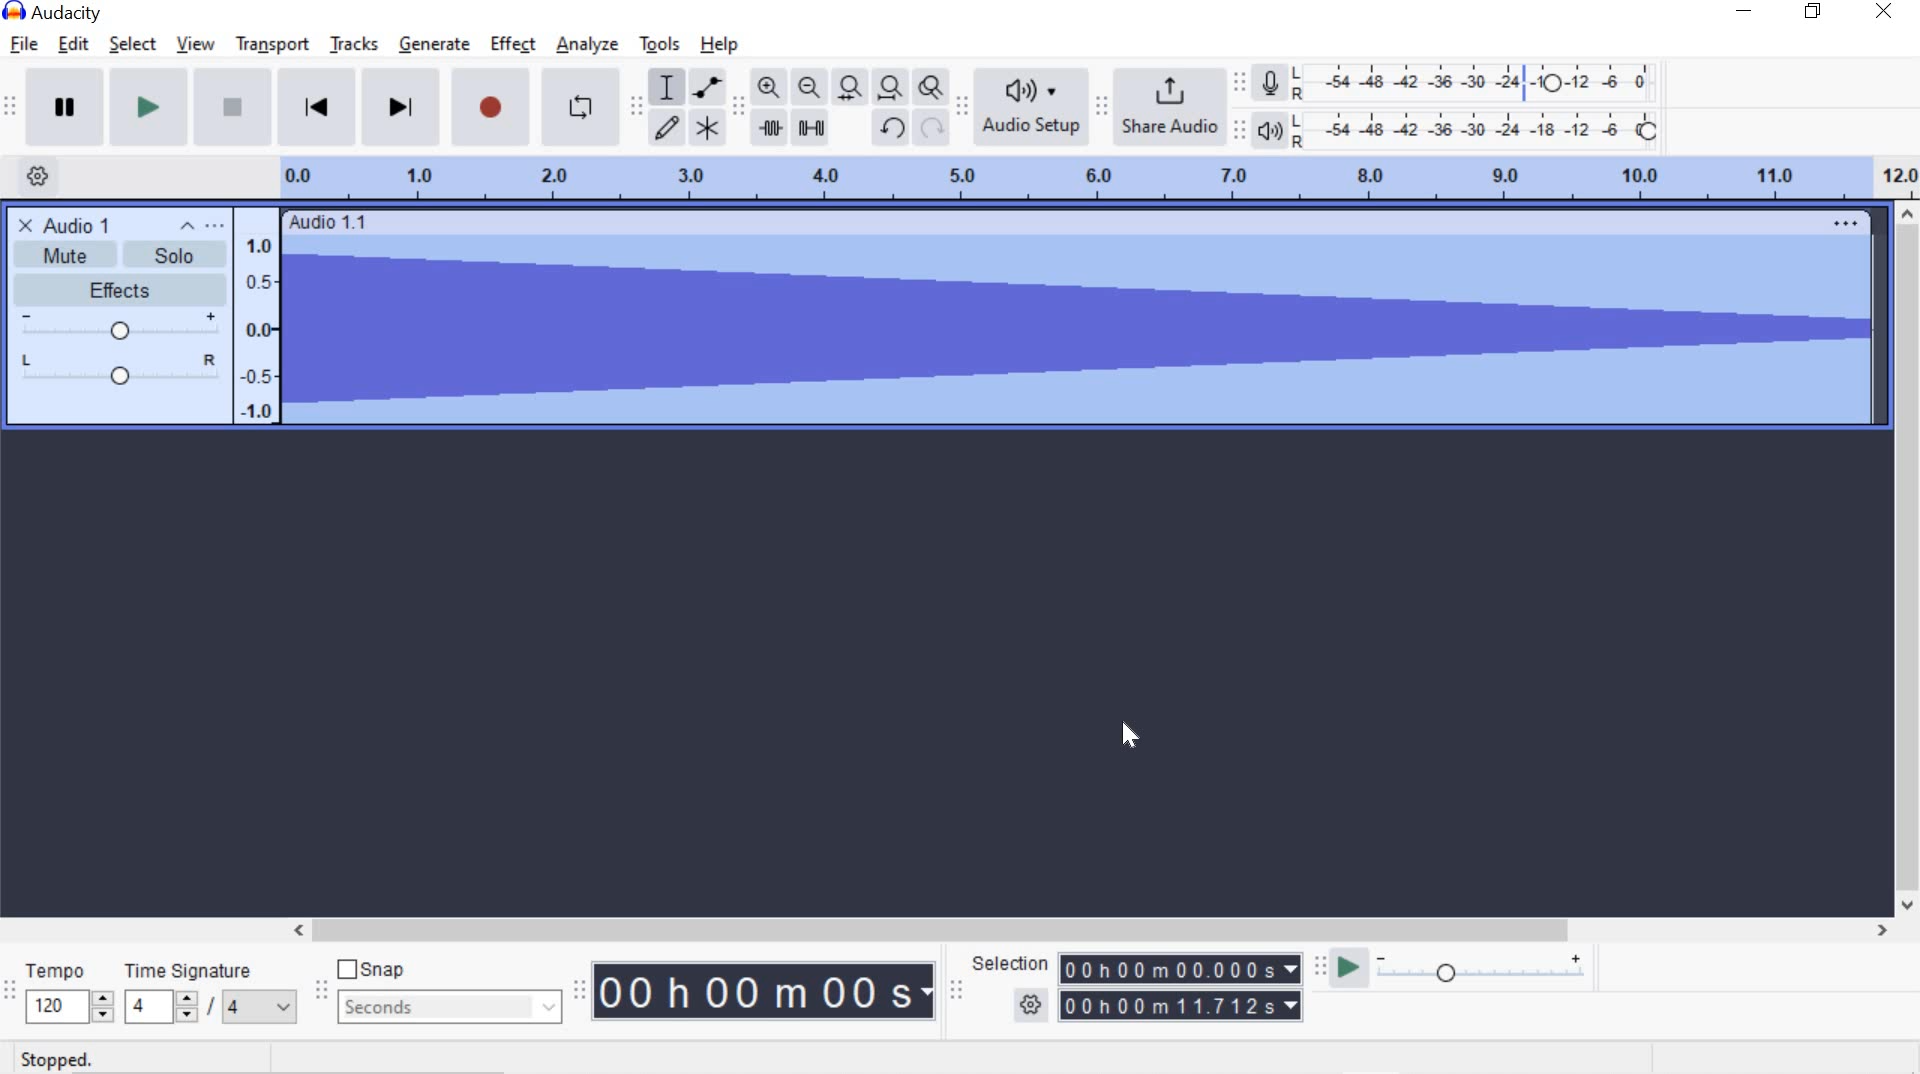 Image resolution: width=1920 pixels, height=1074 pixels. I want to click on Stop, so click(234, 105).